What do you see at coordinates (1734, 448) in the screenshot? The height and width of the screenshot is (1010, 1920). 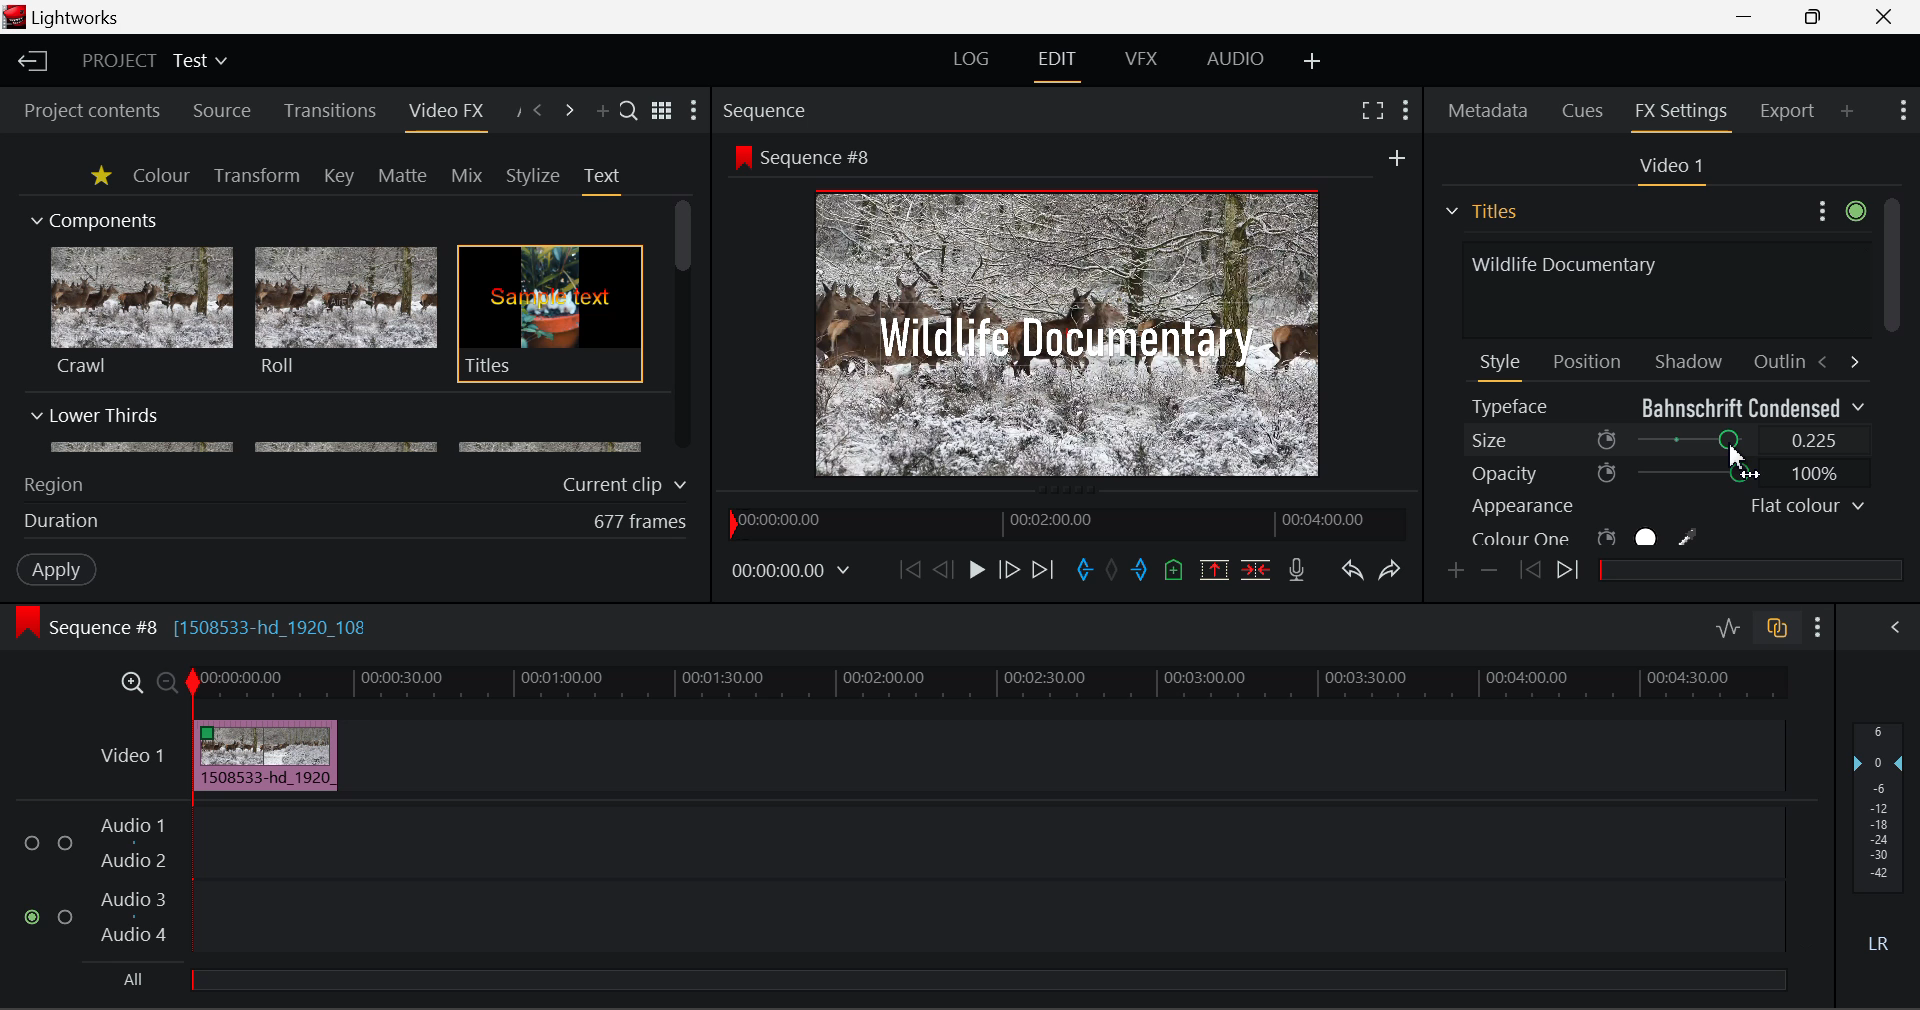 I see `MOUSE_UP Cursor Position` at bounding box center [1734, 448].